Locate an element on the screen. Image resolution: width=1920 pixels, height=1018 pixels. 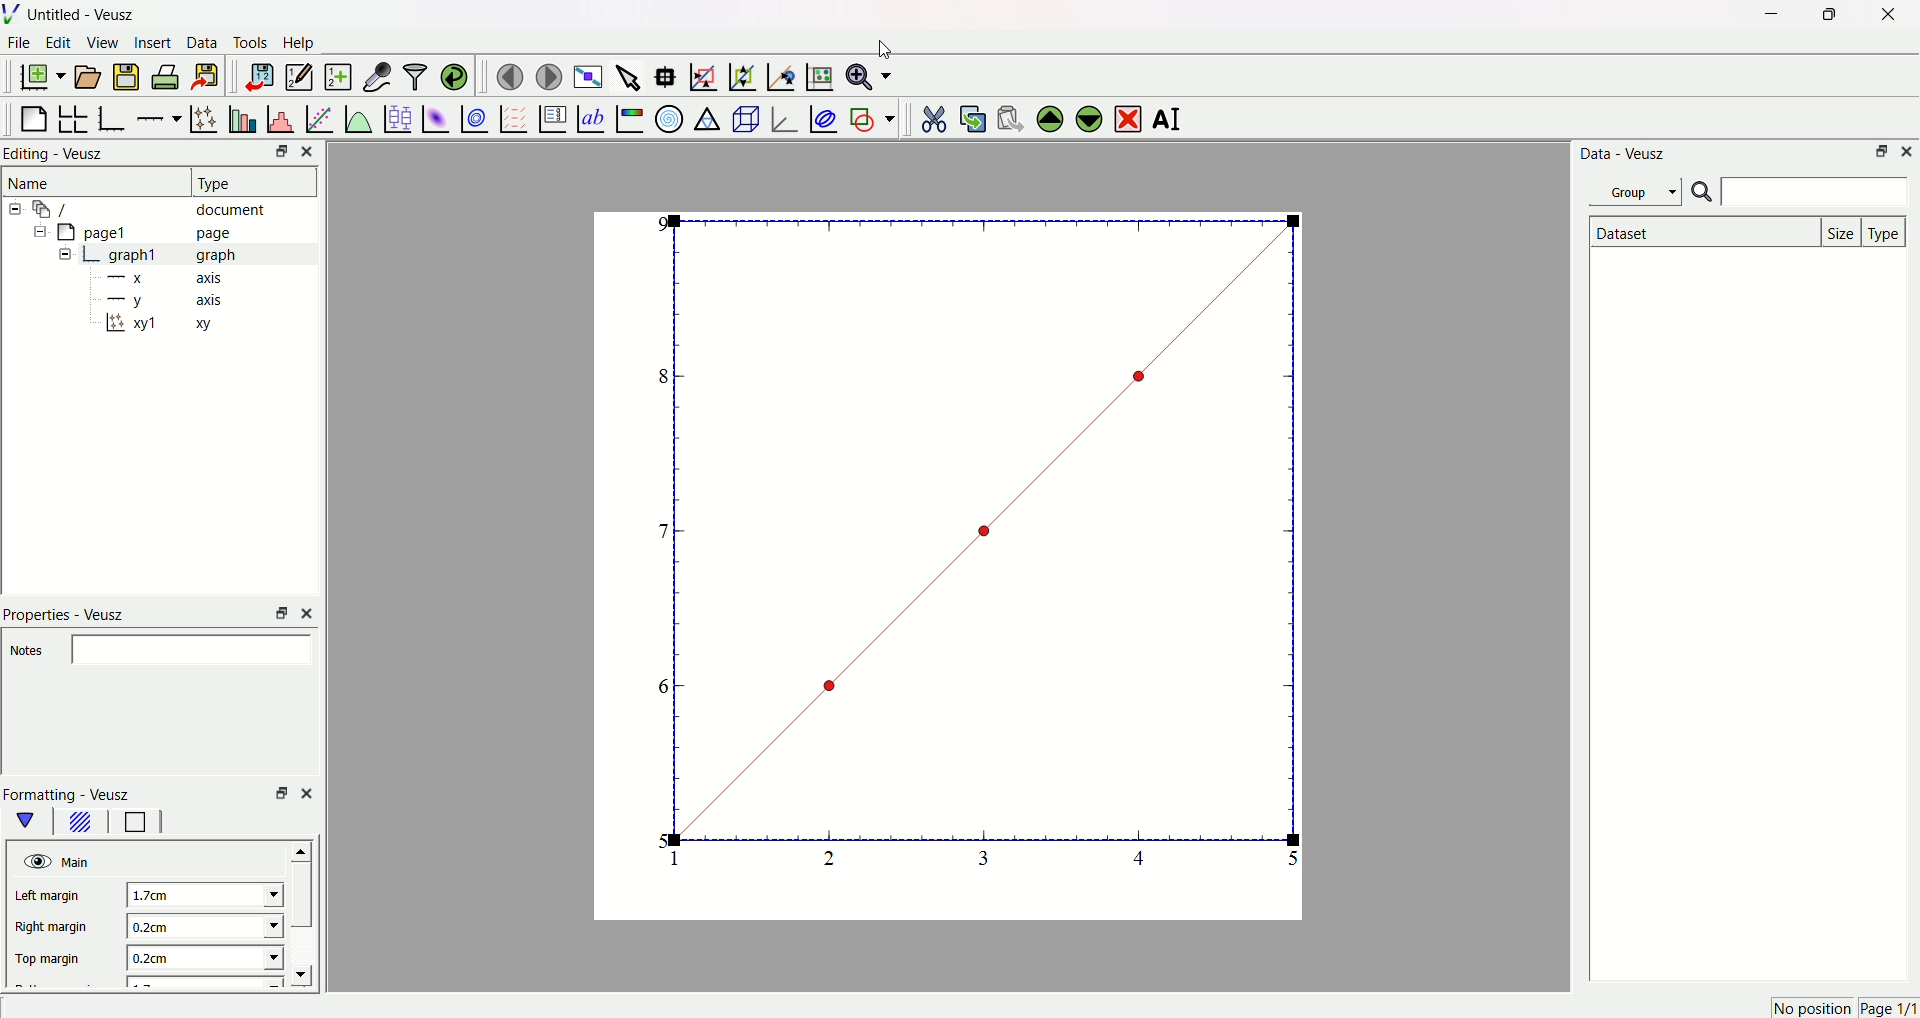
enter notes field is located at coordinates (195, 649).